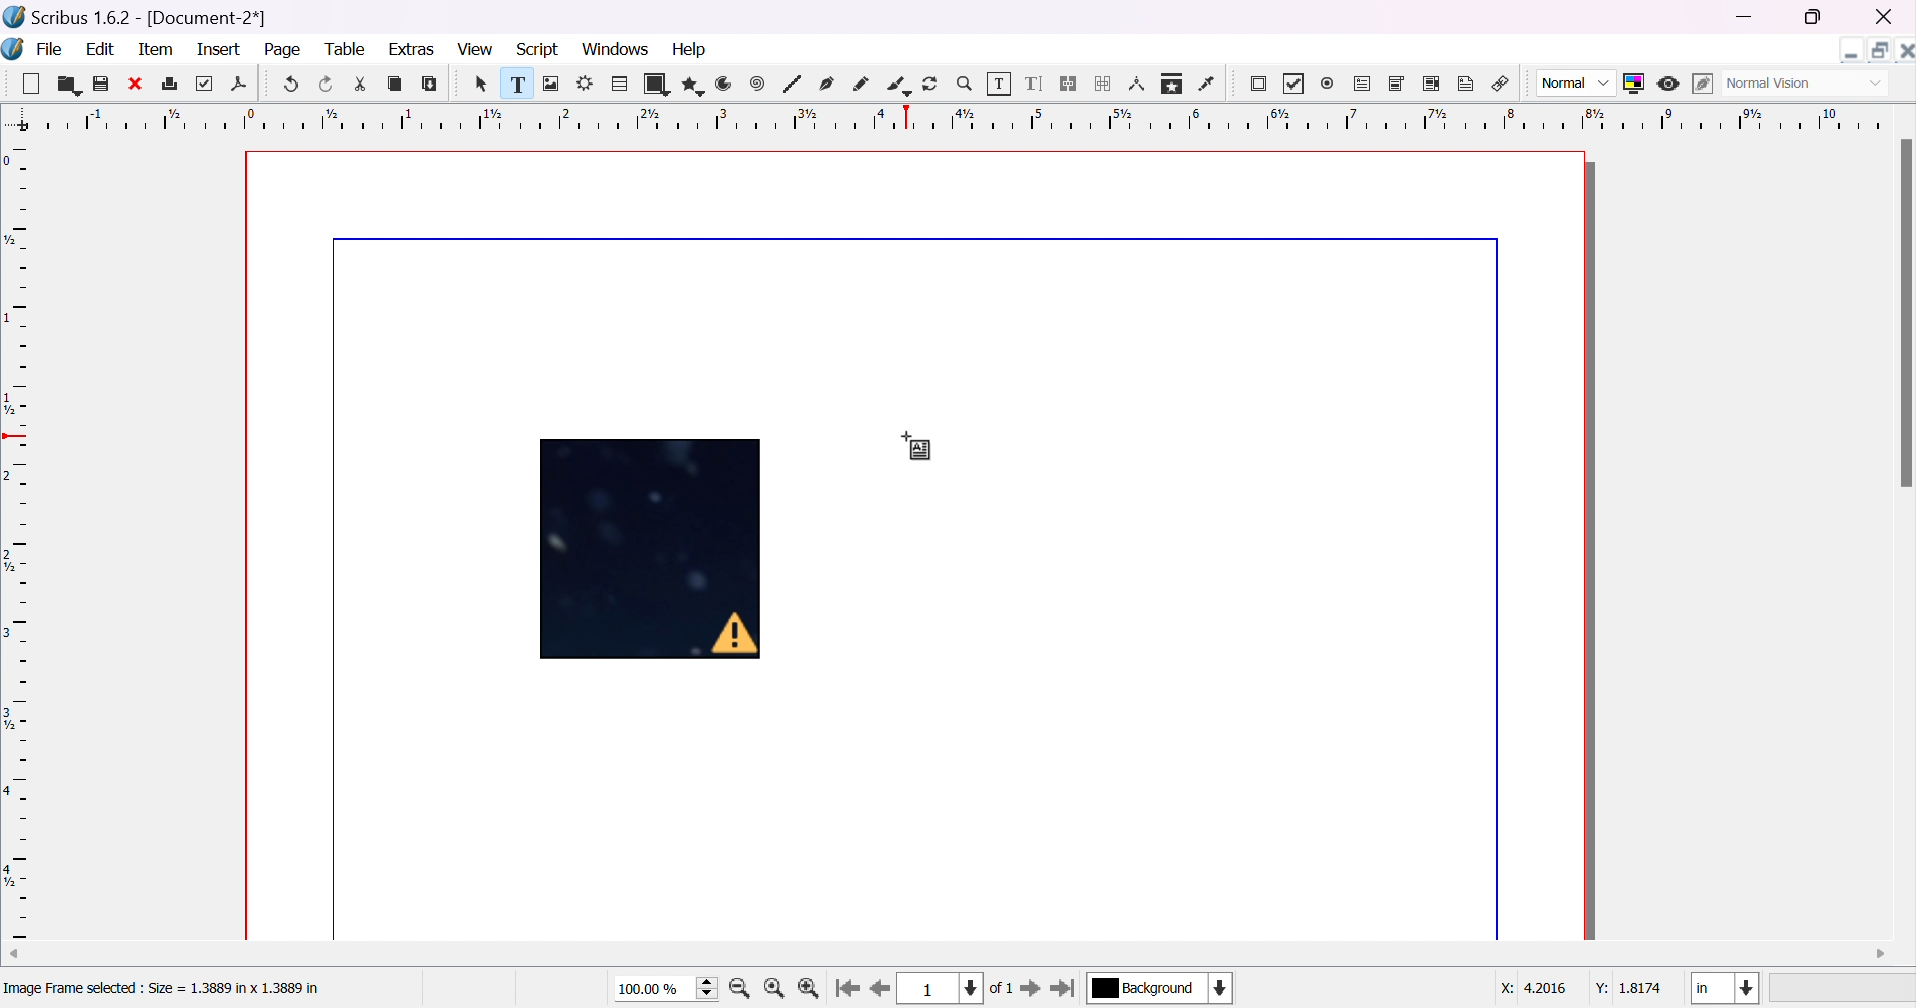 The image size is (1916, 1008). What do you see at coordinates (222, 50) in the screenshot?
I see `insert` at bounding box center [222, 50].